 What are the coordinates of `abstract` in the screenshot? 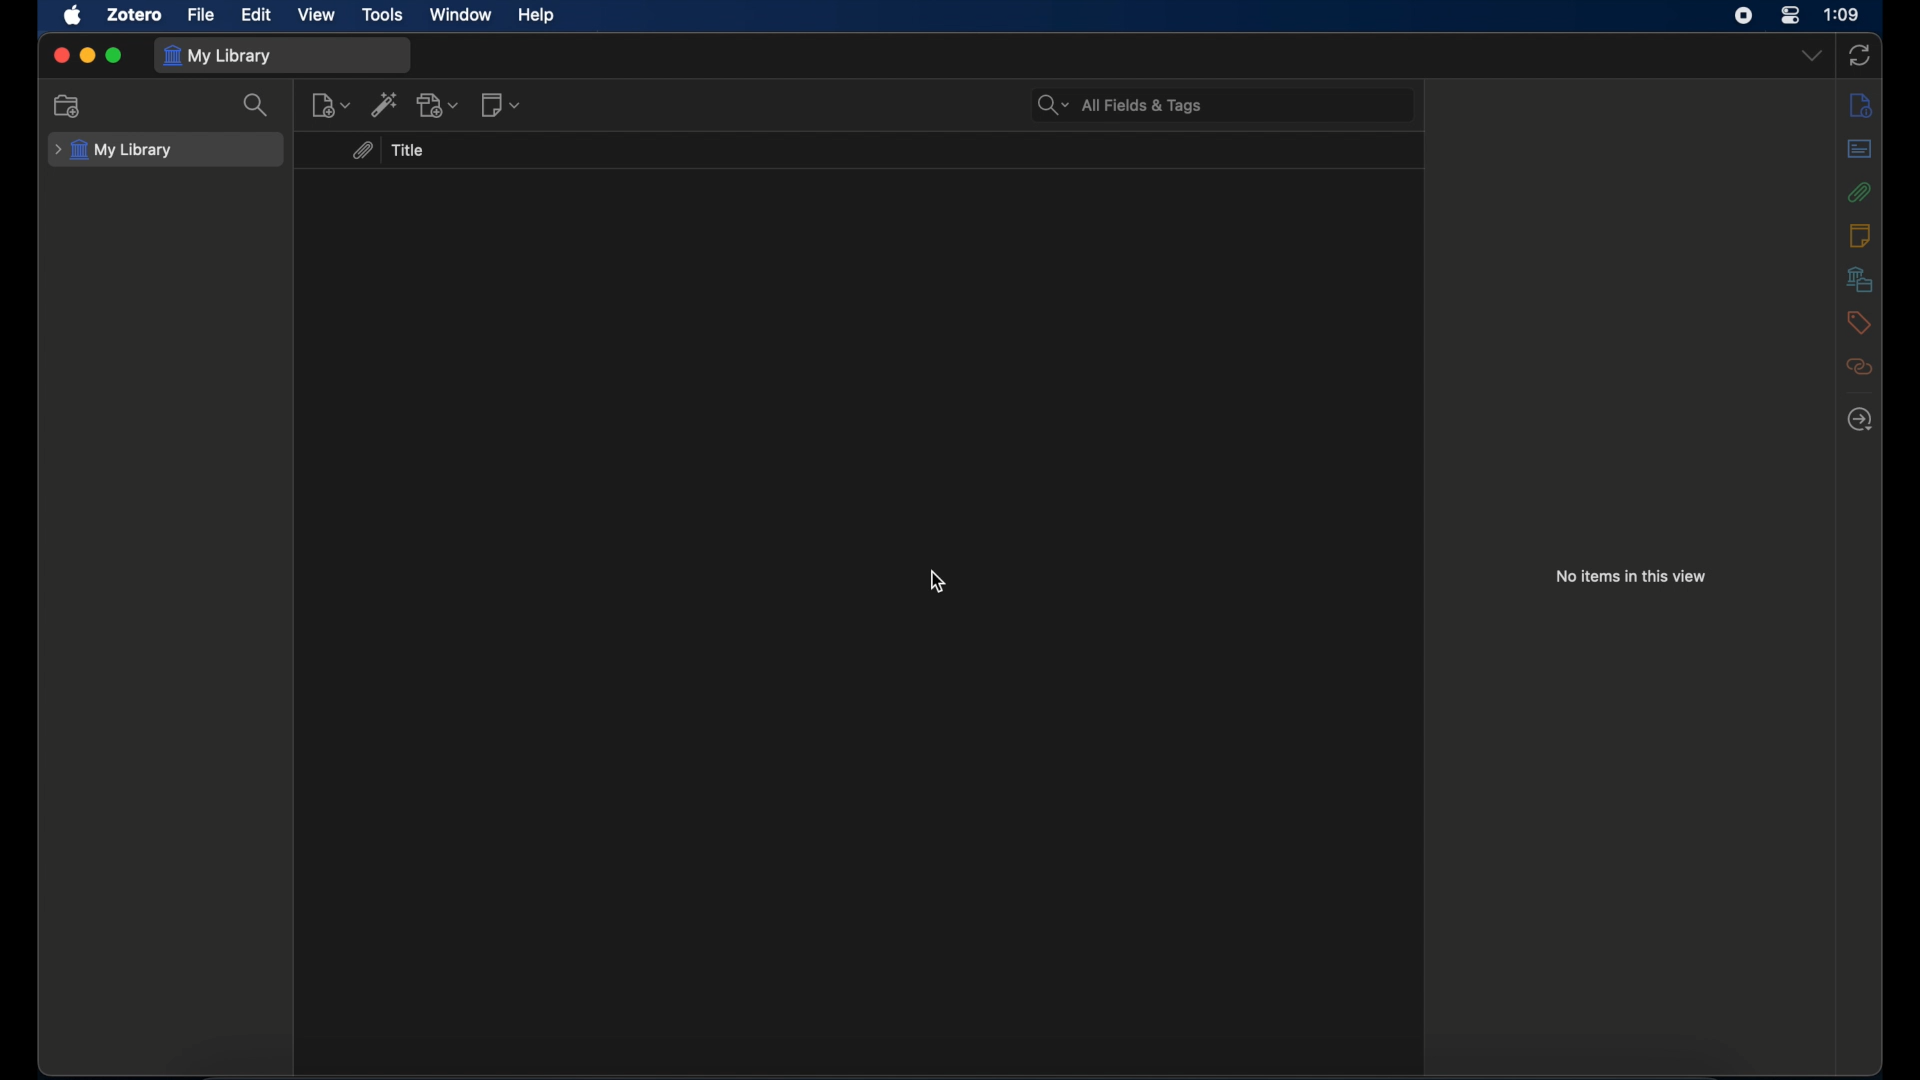 It's located at (1861, 149).